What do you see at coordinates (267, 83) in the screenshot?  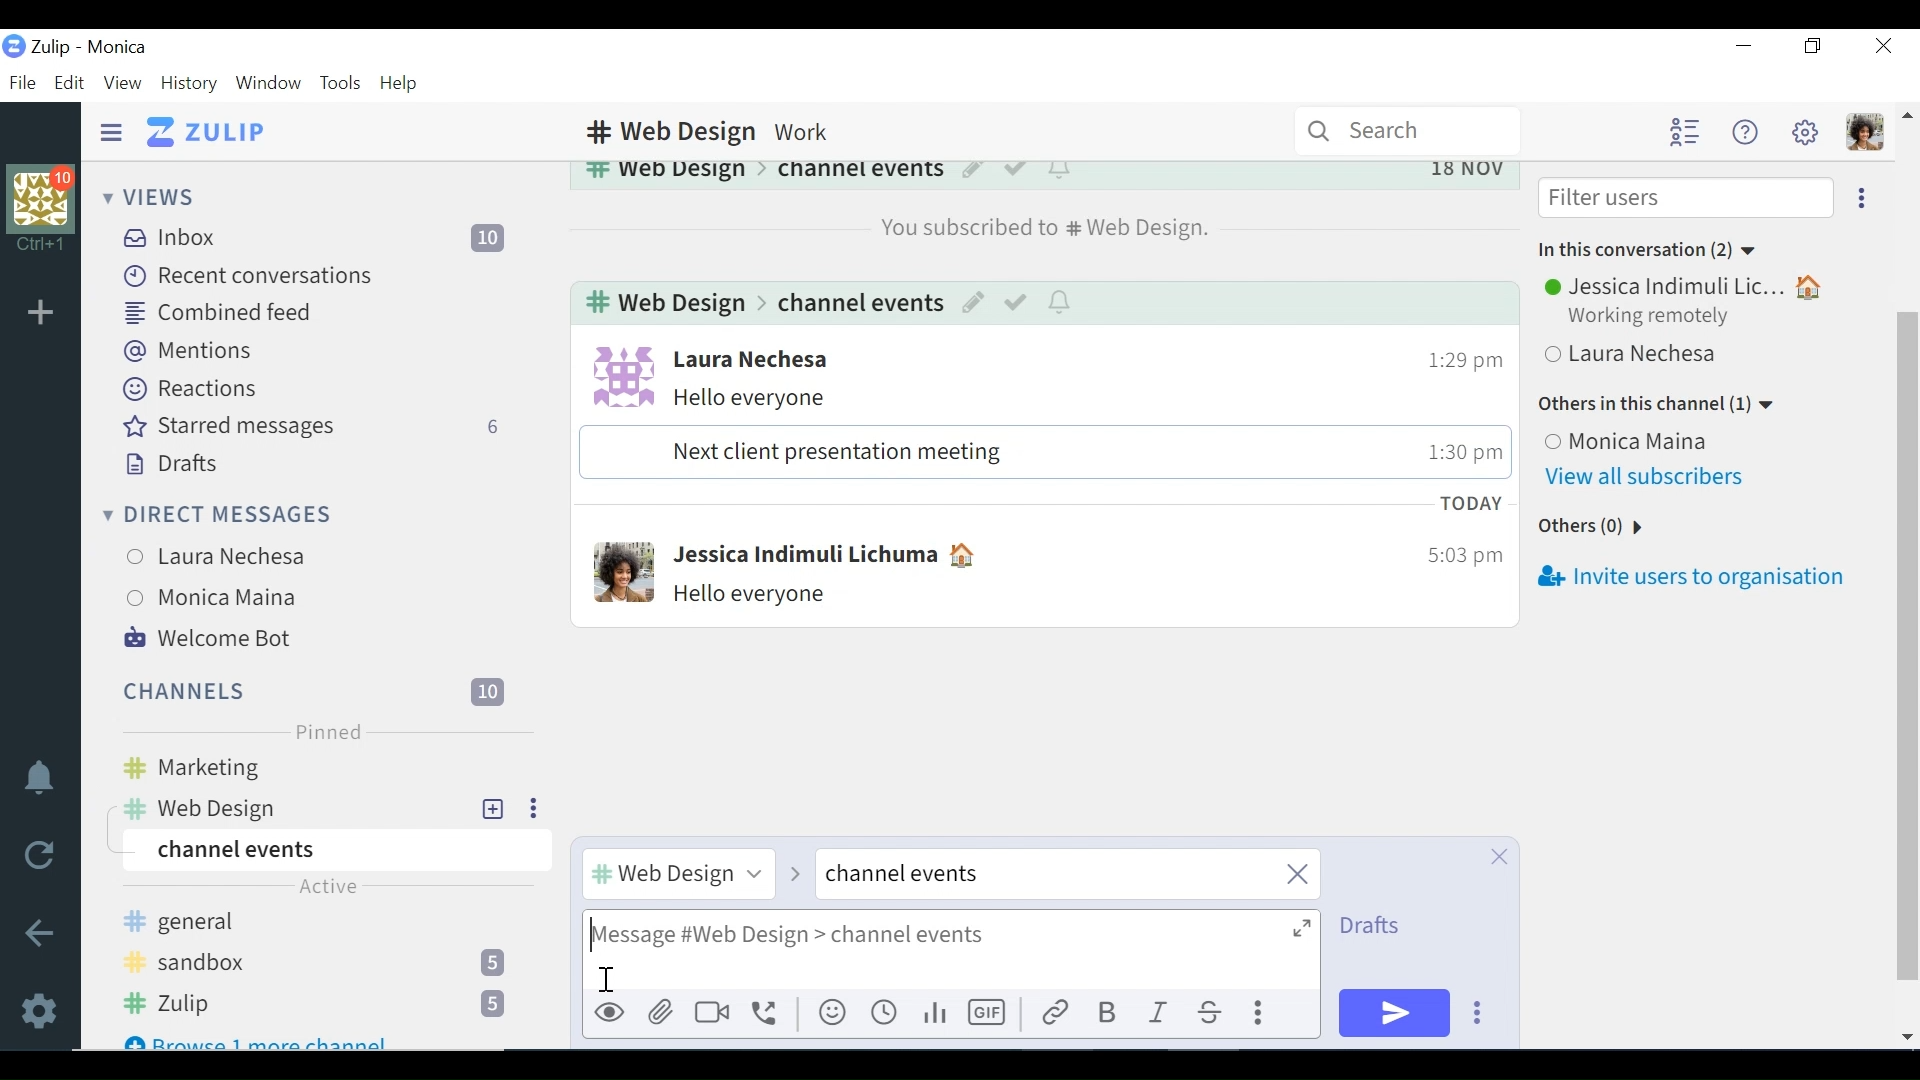 I see `Window` at bounding box center [267, 83].